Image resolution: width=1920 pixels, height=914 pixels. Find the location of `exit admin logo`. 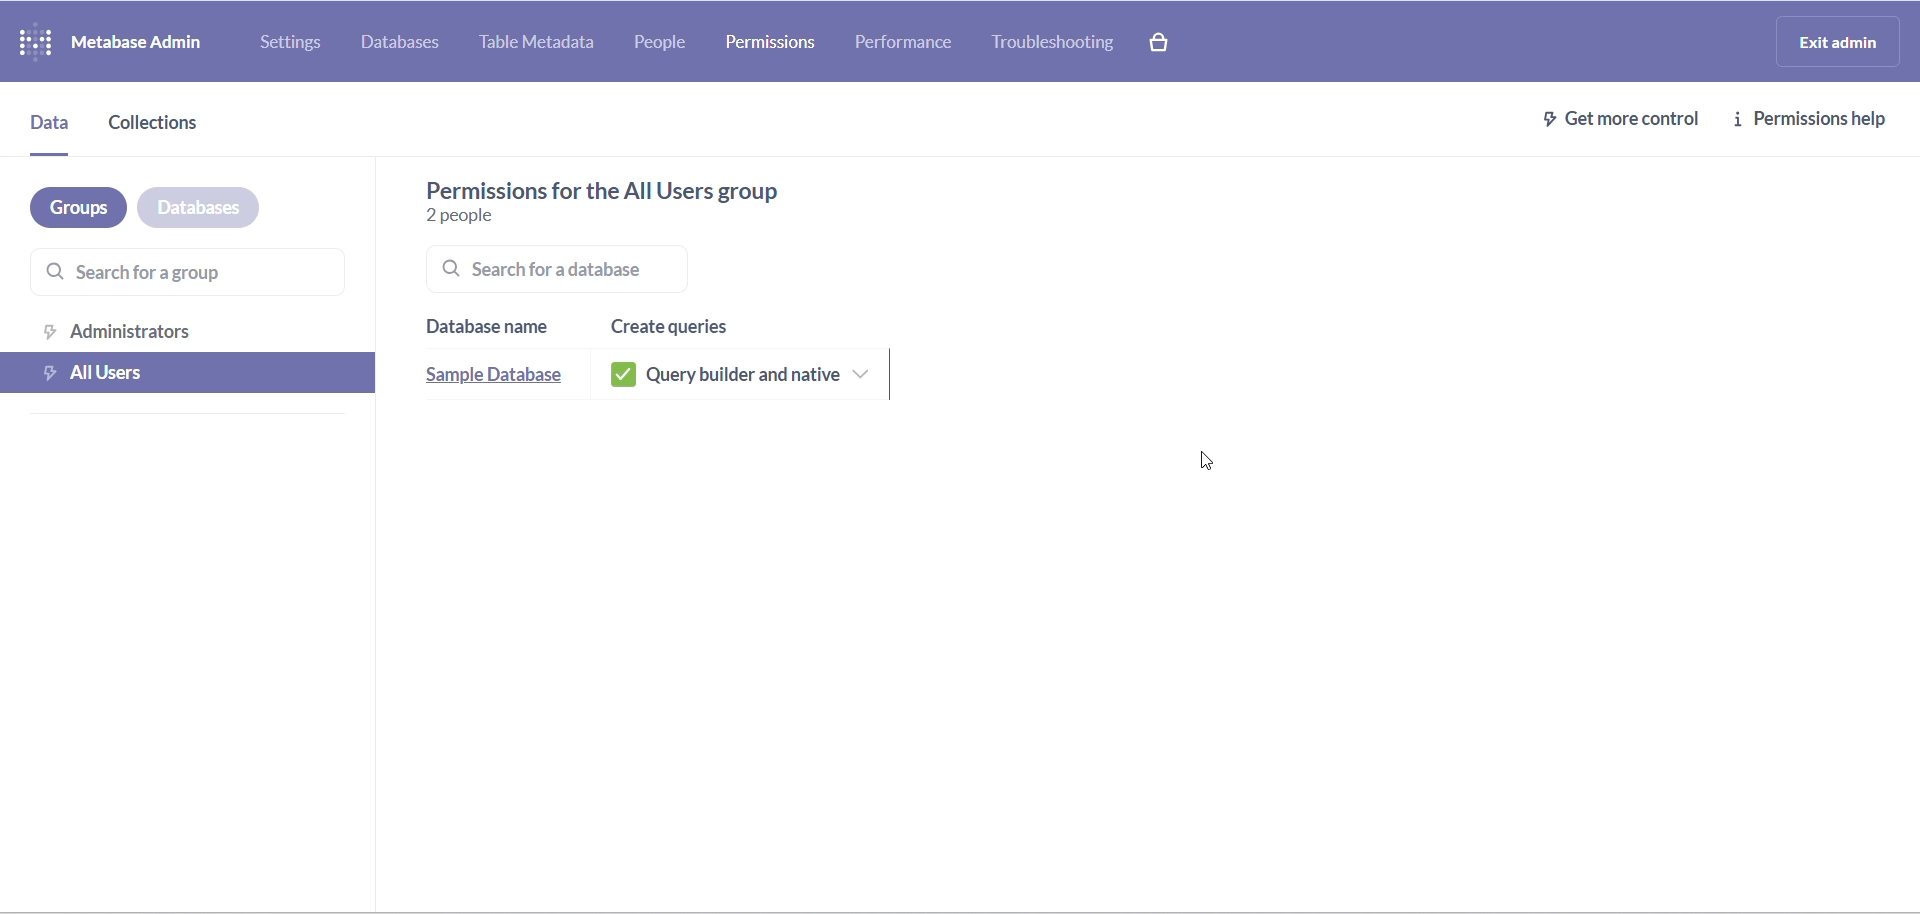

exit admin logo is located at coordinates (1844, 44).